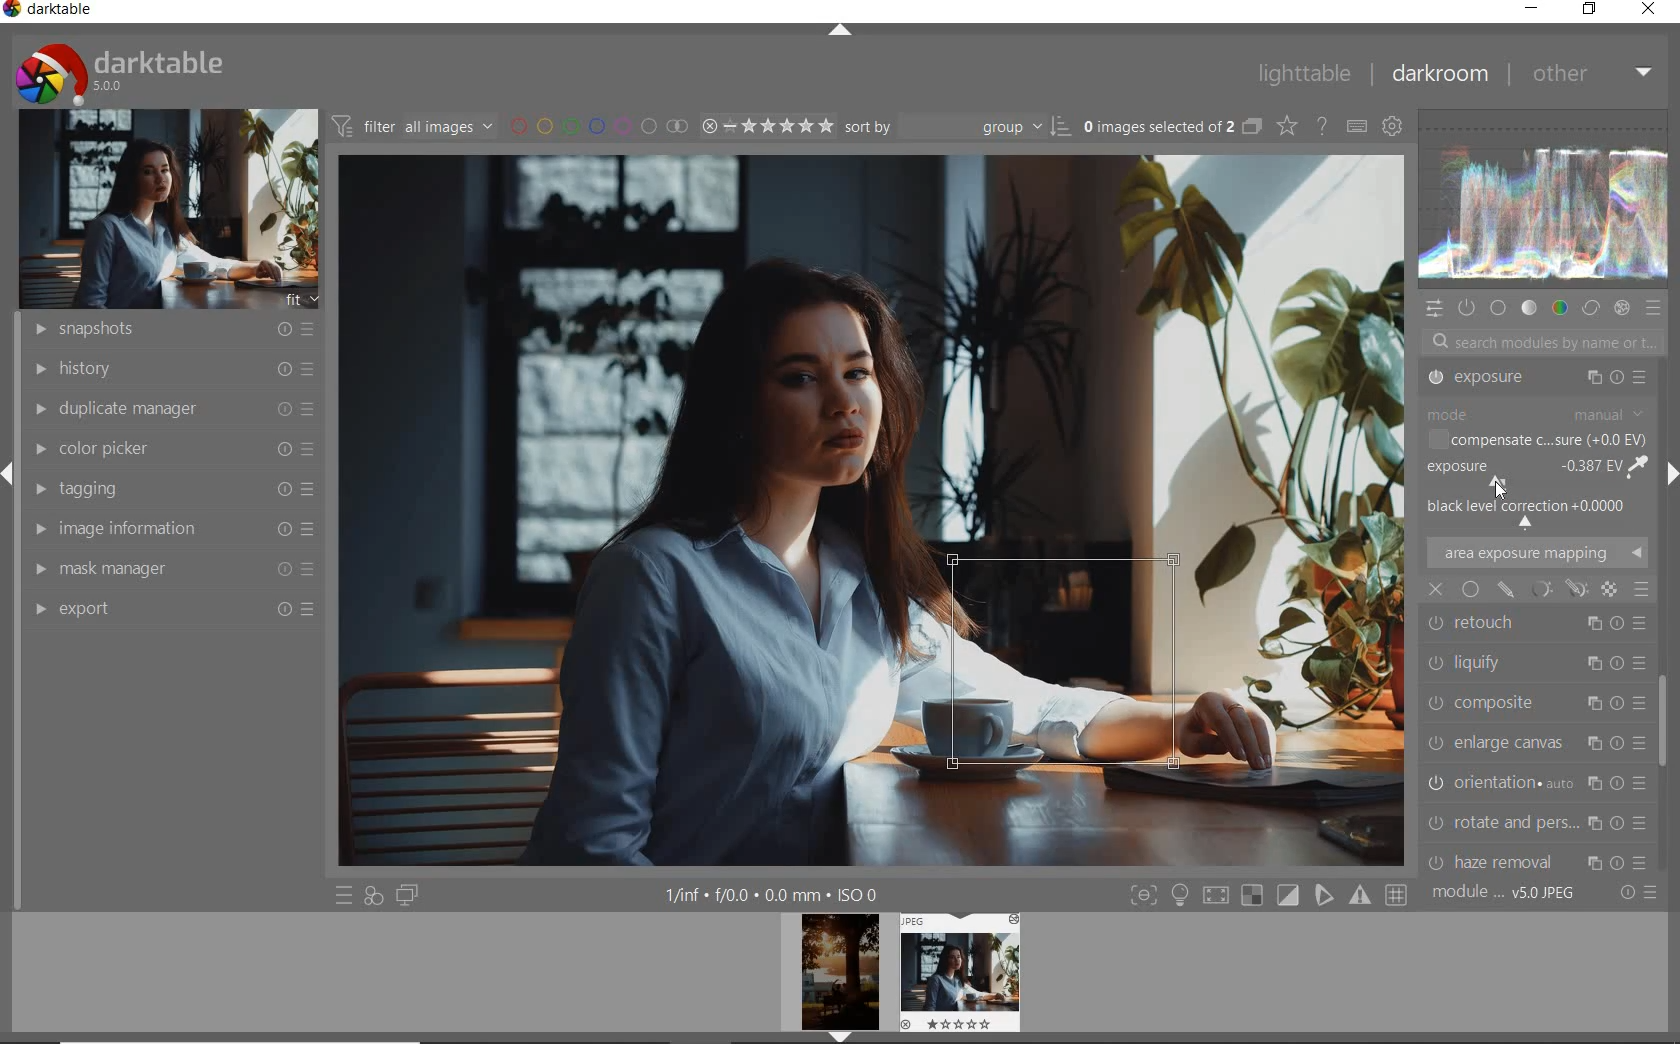 This screenshot has height=1044, width=1680. Describe the element at coordinates (1442, 73) in the screenshot. I see `DARKROOM` at that location.